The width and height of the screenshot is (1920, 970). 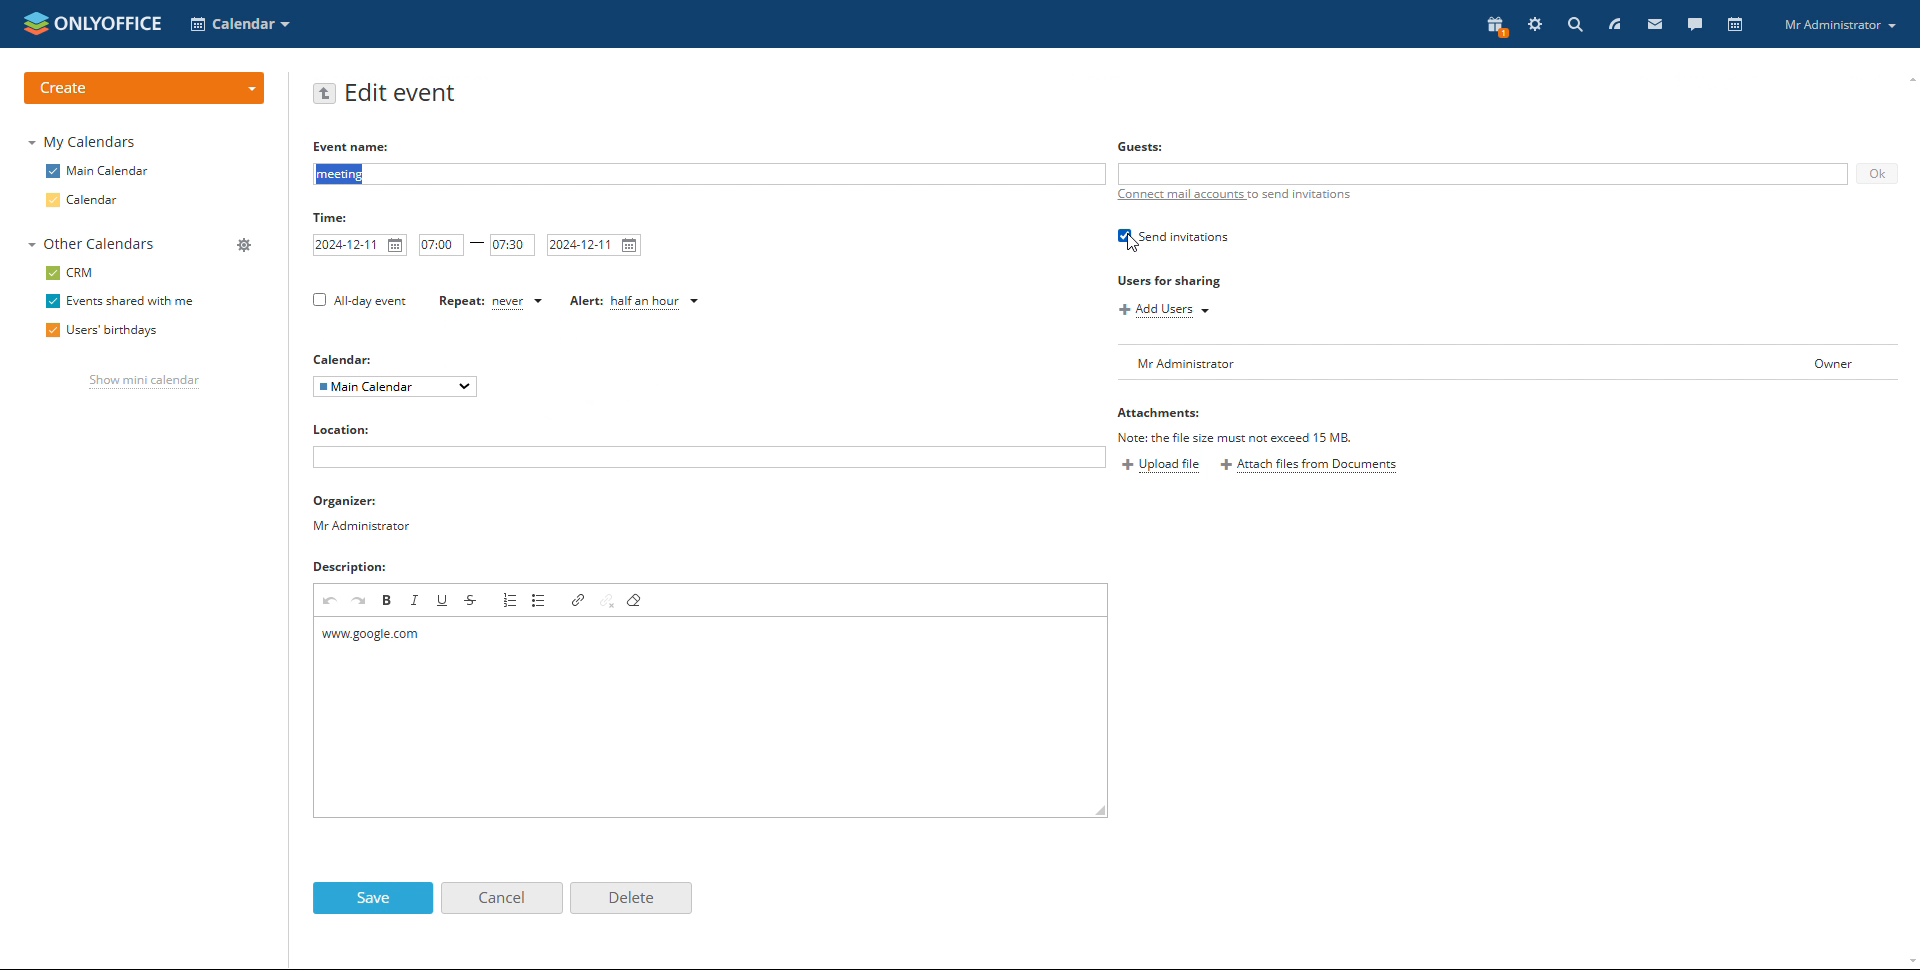 What do you see at coordinates (1164, 467) in the screenshot?
I see `upload file` at bounding box center [1164, 467].